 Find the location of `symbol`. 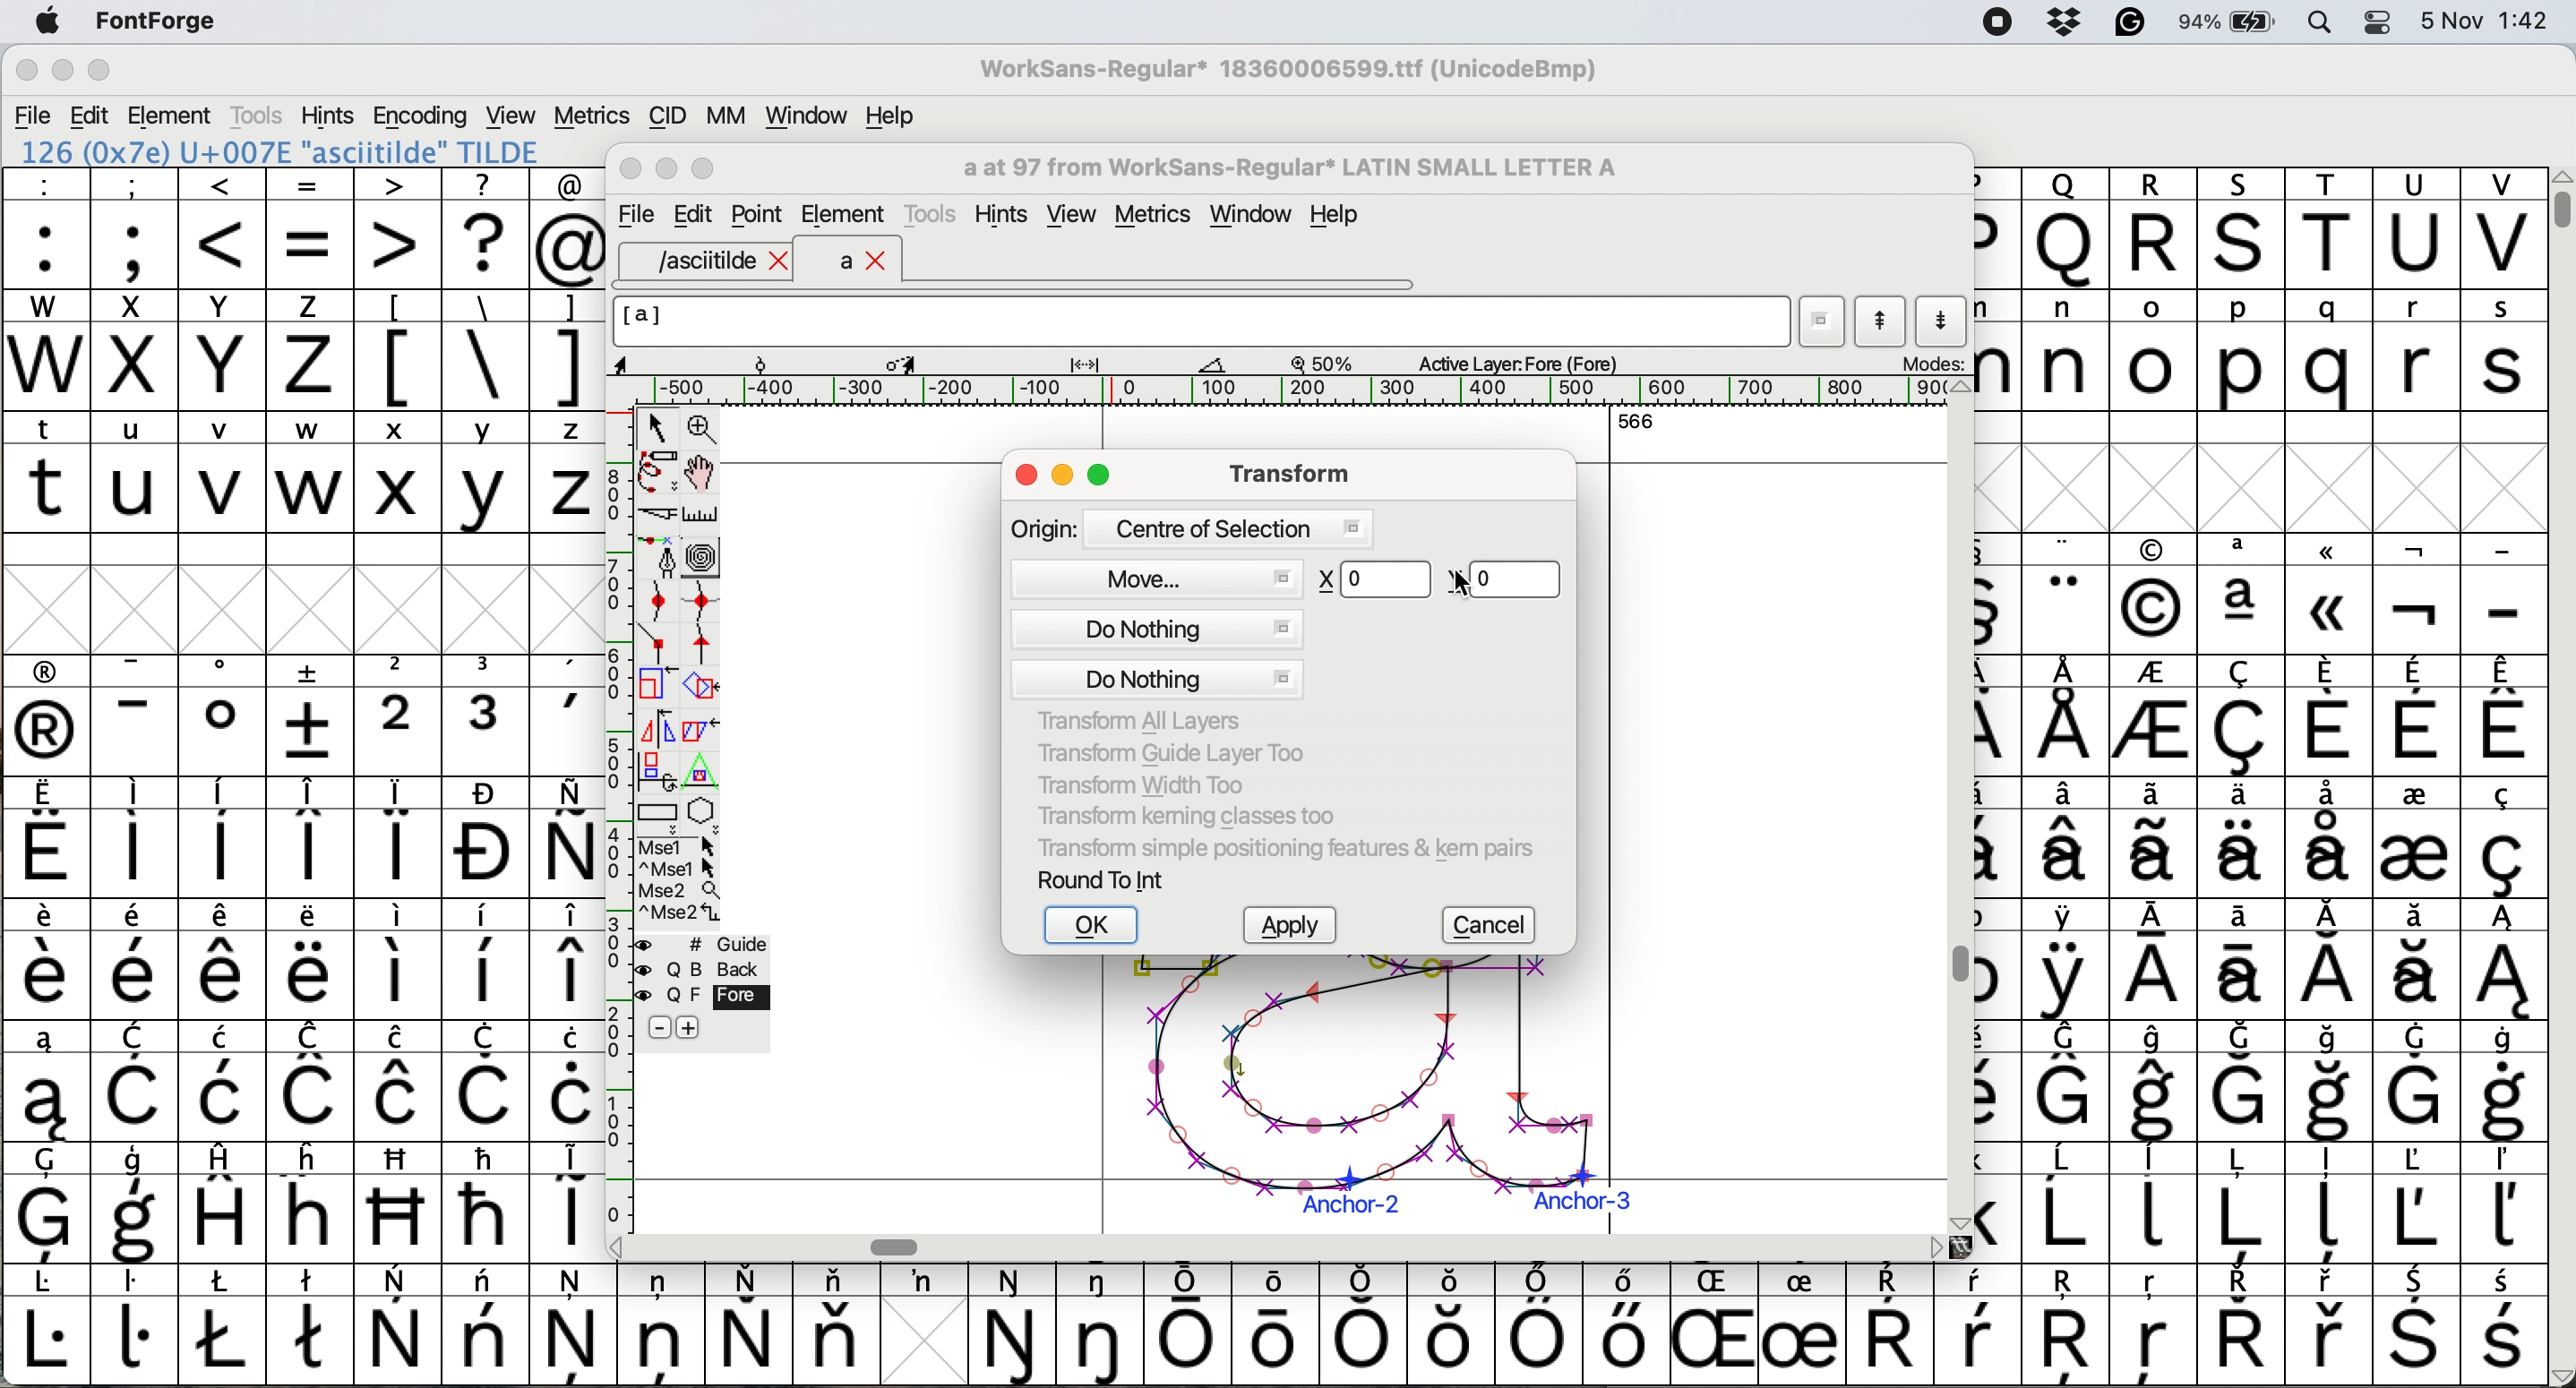

symbol is located at coordinates (136, 716).